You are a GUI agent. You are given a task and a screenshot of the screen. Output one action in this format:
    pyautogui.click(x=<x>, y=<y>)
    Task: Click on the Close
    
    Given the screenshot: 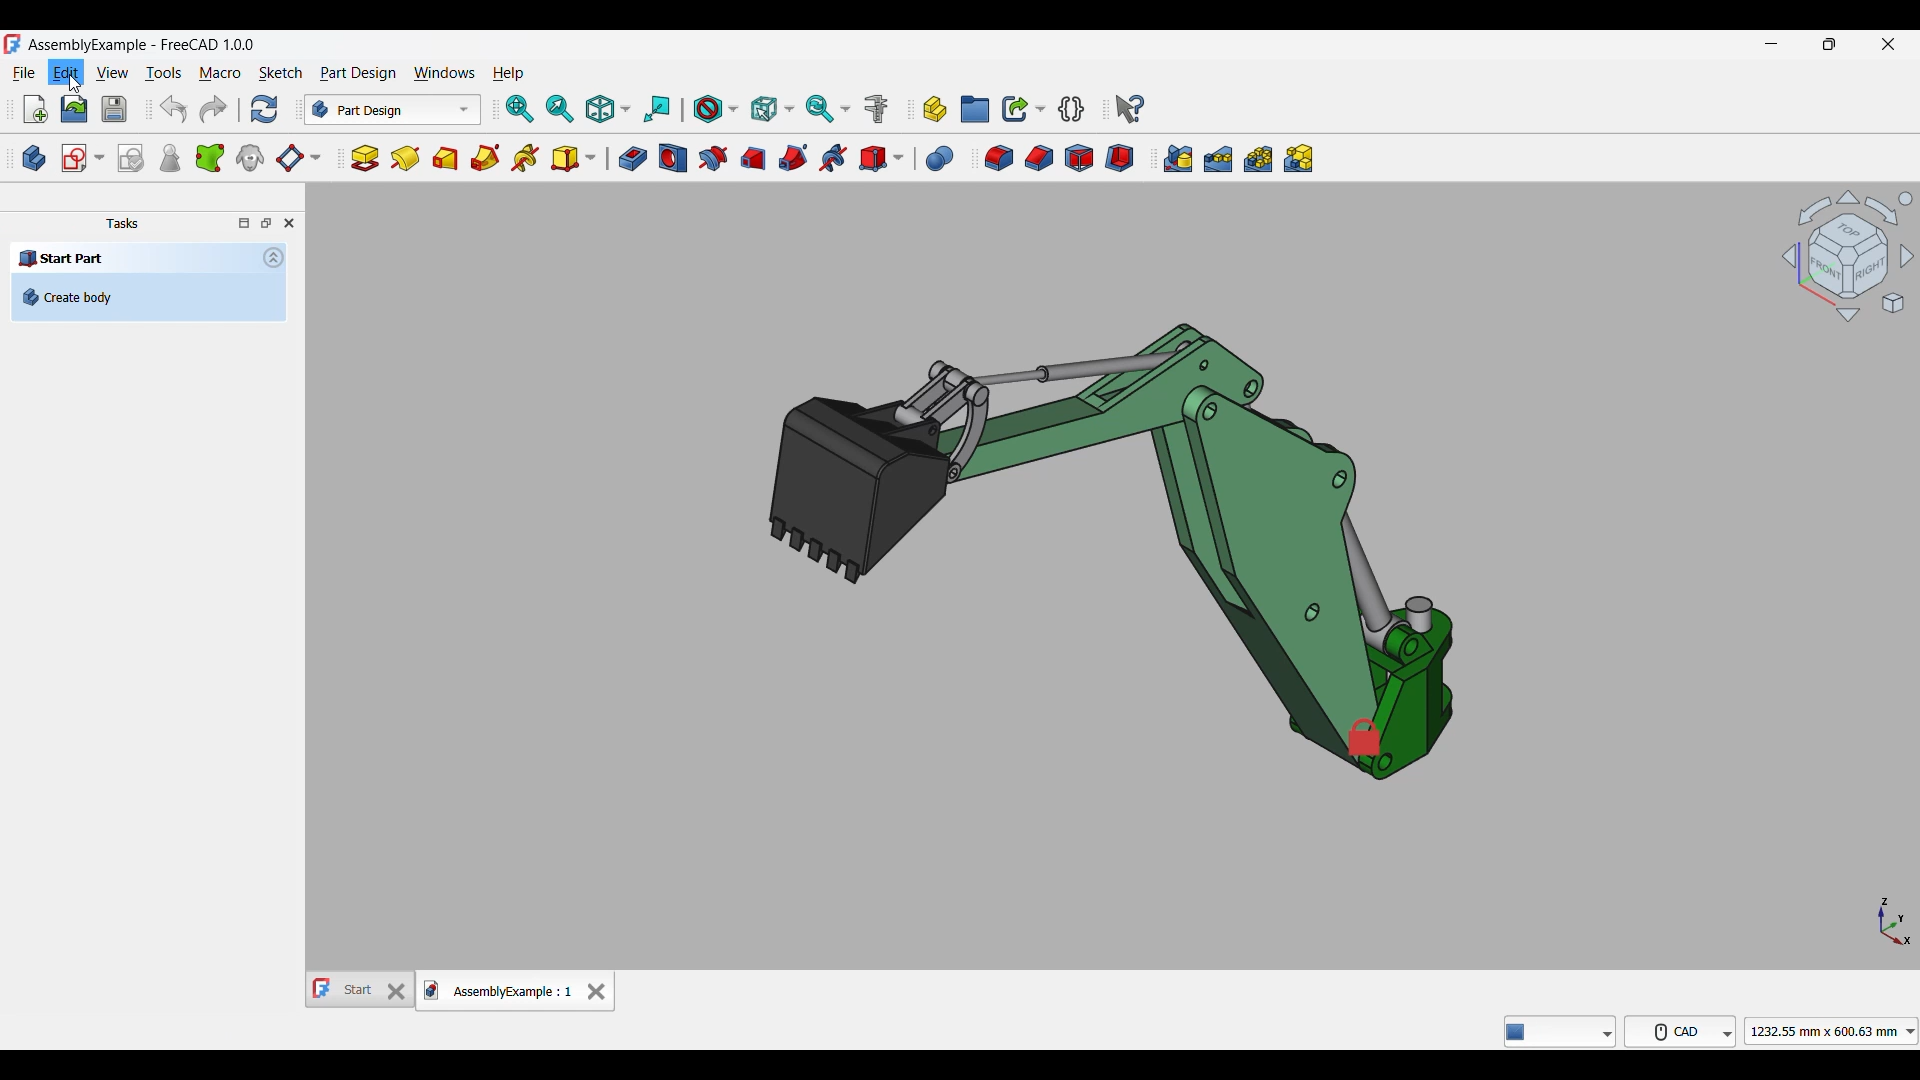 What is the action you would take?
    pyautogui.click(x=288, y=223)
    